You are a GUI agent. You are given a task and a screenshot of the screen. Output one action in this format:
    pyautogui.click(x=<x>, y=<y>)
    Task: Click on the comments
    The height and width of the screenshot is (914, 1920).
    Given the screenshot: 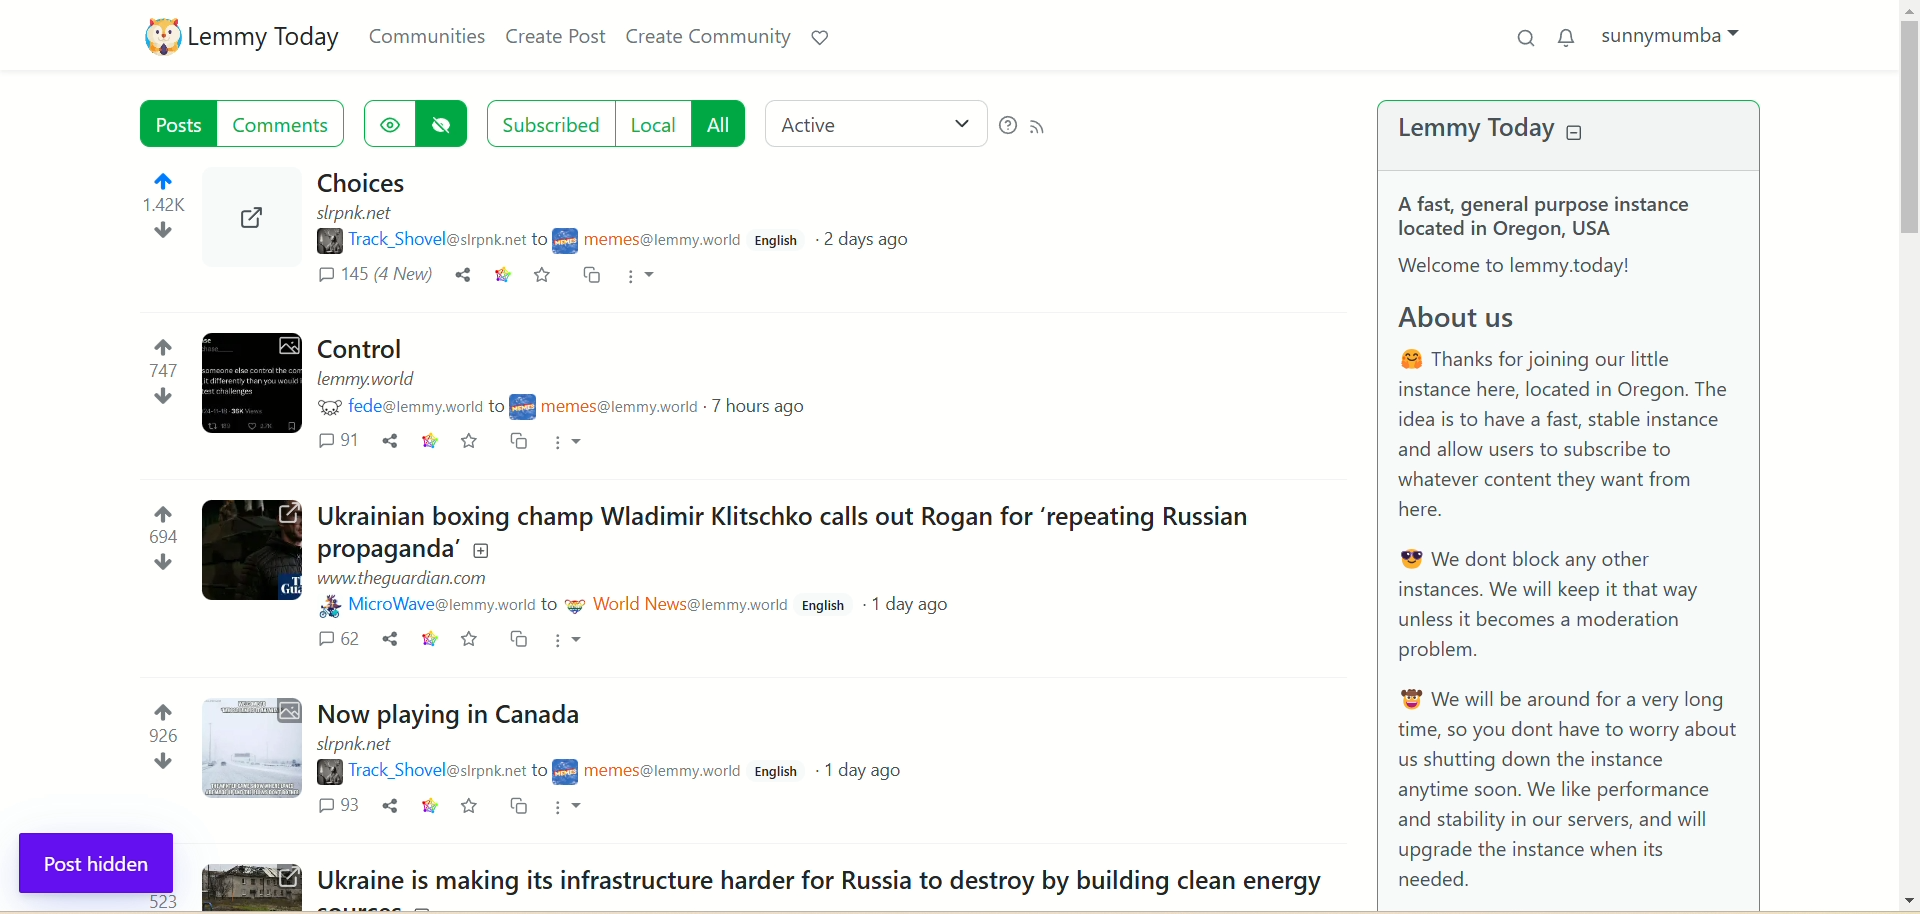 What is the action you would take?
    pyautogui.click(x=290, y=125)
    